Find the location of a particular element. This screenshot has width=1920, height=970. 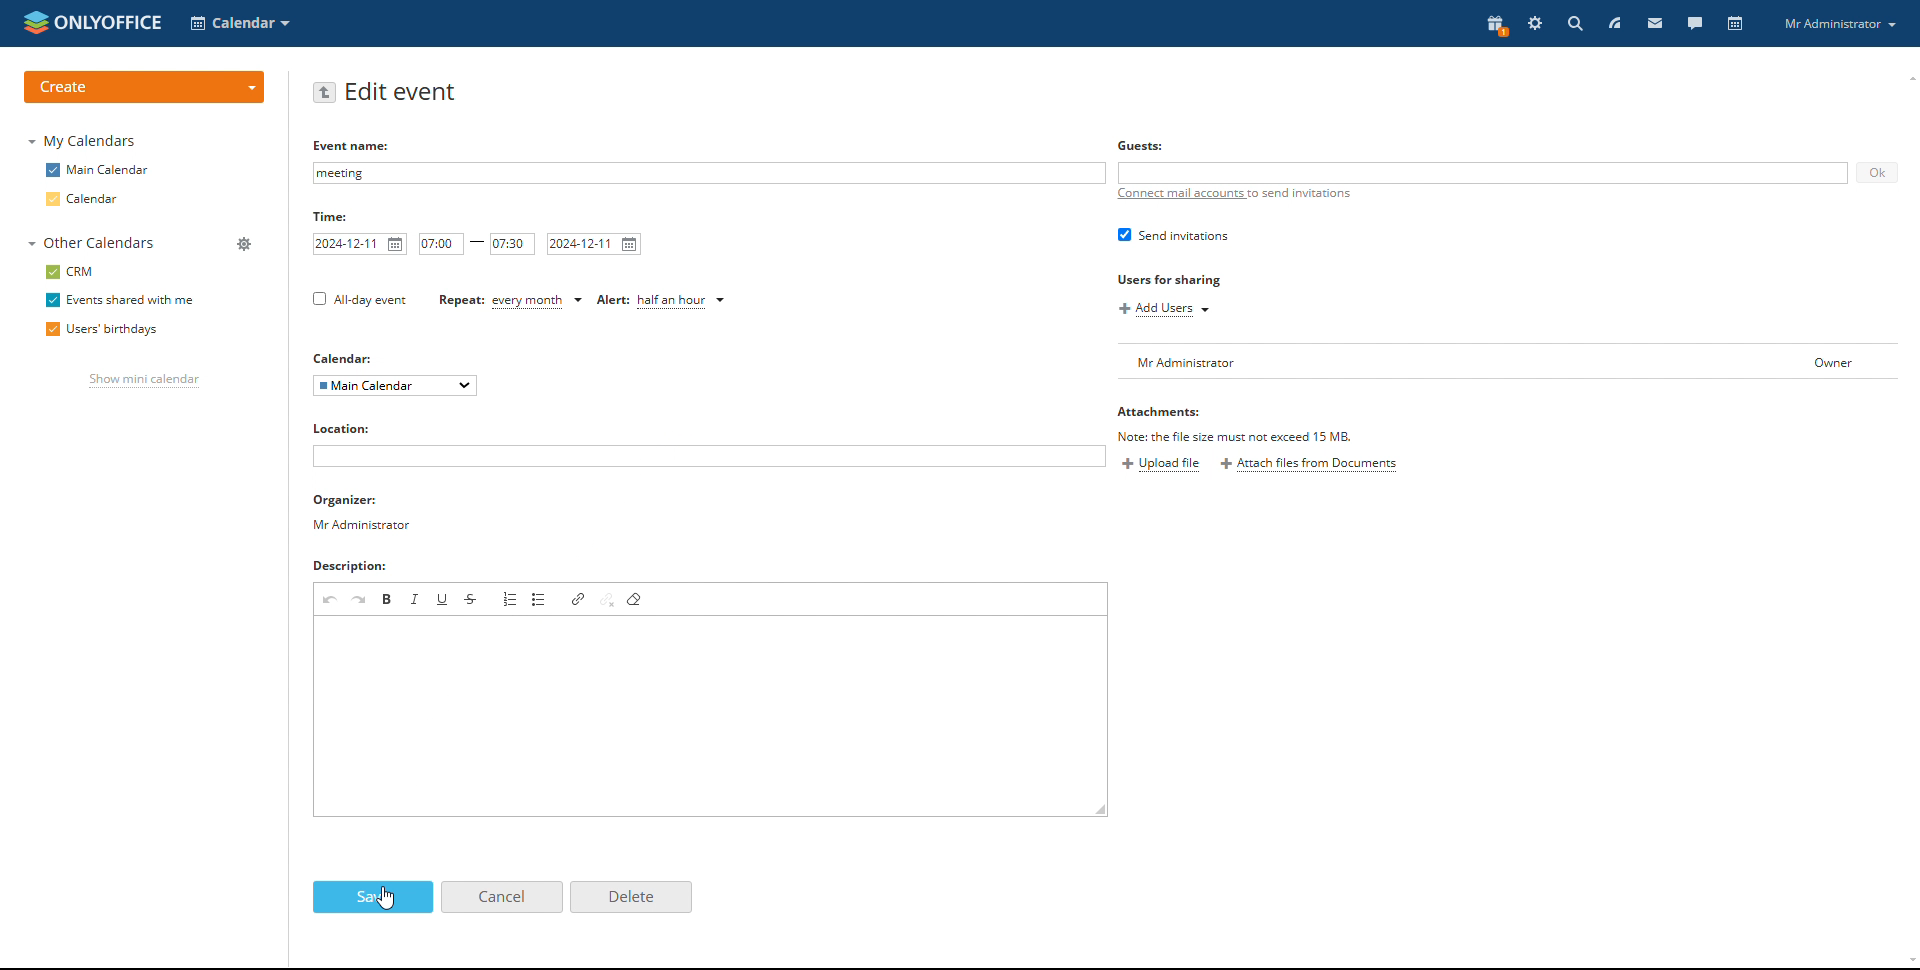

start date is located at coordinates (362, 244).